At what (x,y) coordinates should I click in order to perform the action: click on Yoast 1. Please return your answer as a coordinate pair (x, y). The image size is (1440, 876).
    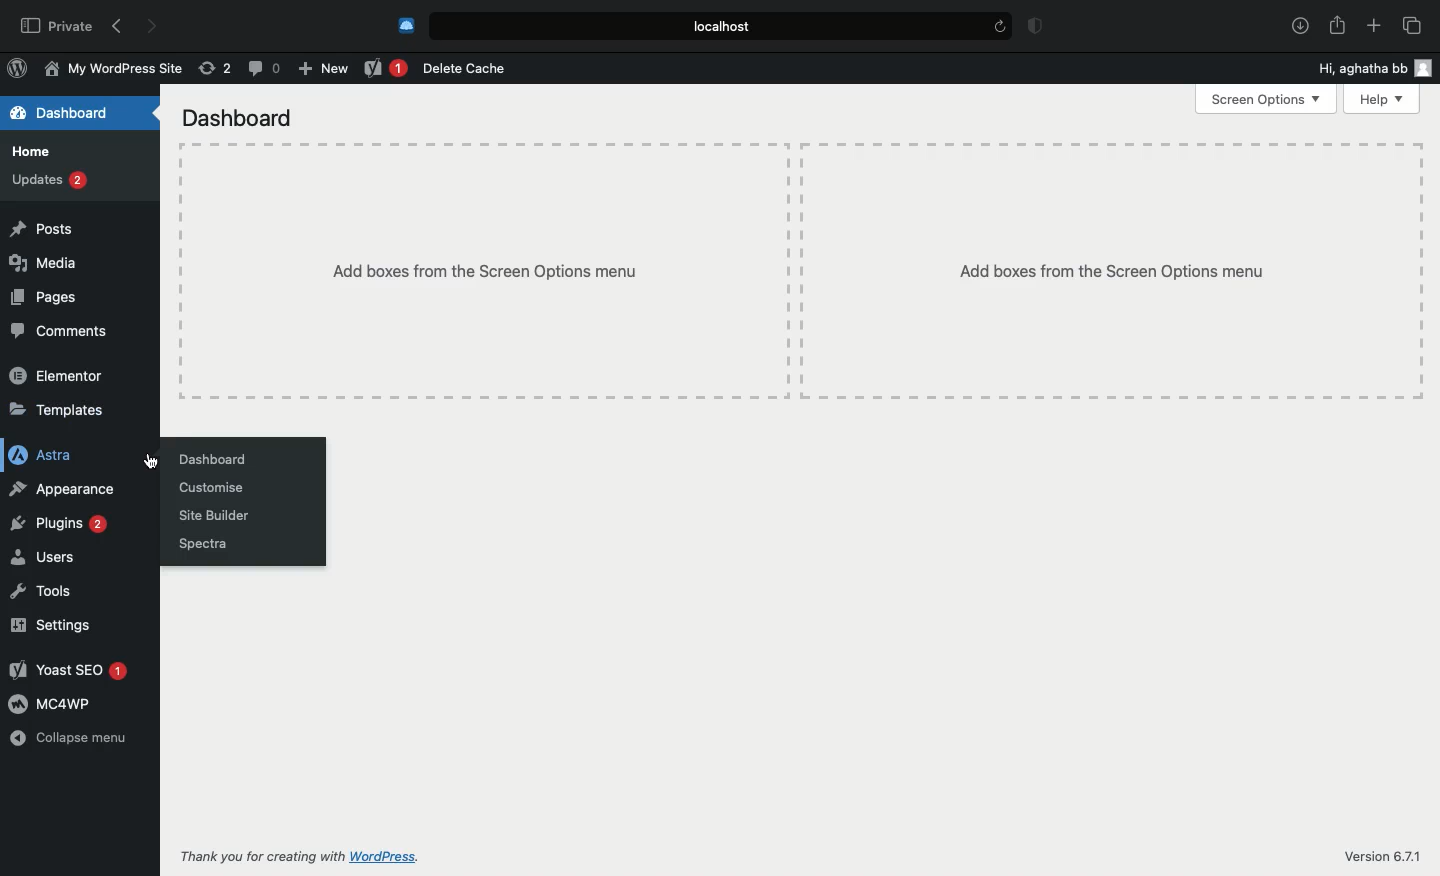
    Looking at the image, I should click on (385, 69).